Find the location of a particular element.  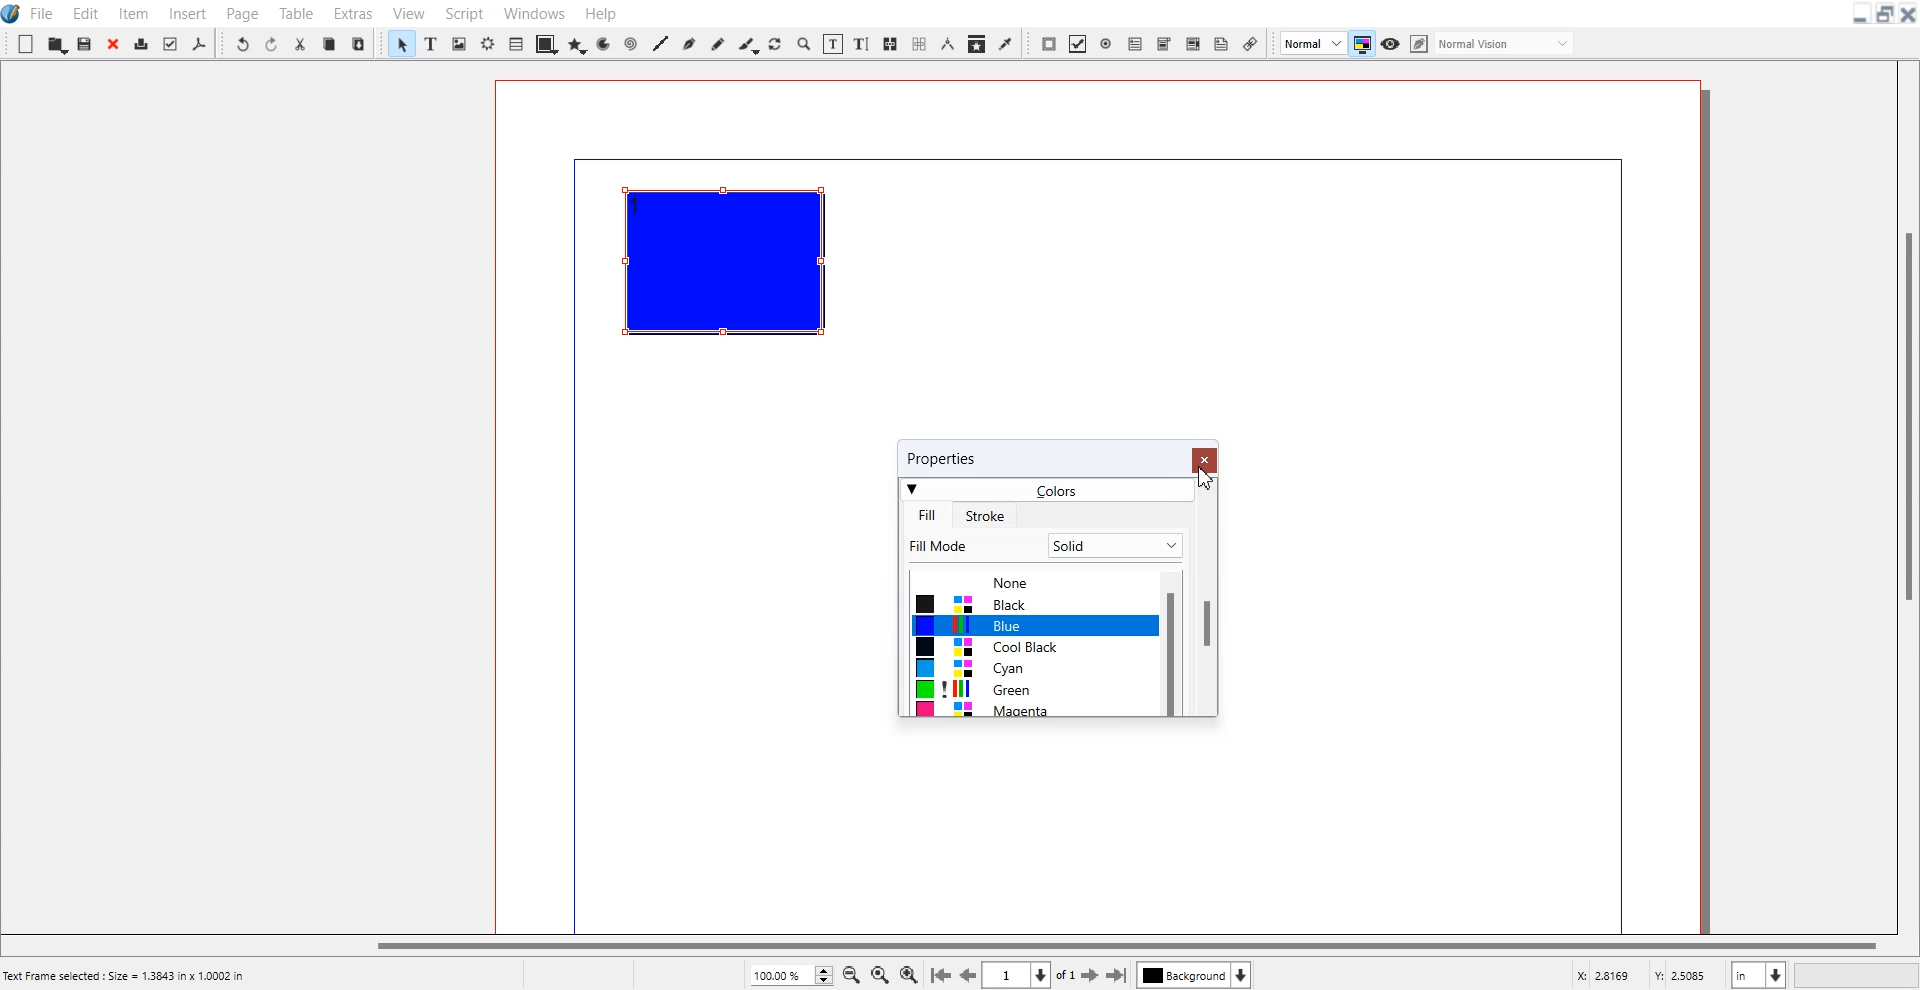

Zoom In to out is located at coordinates (804, 43).